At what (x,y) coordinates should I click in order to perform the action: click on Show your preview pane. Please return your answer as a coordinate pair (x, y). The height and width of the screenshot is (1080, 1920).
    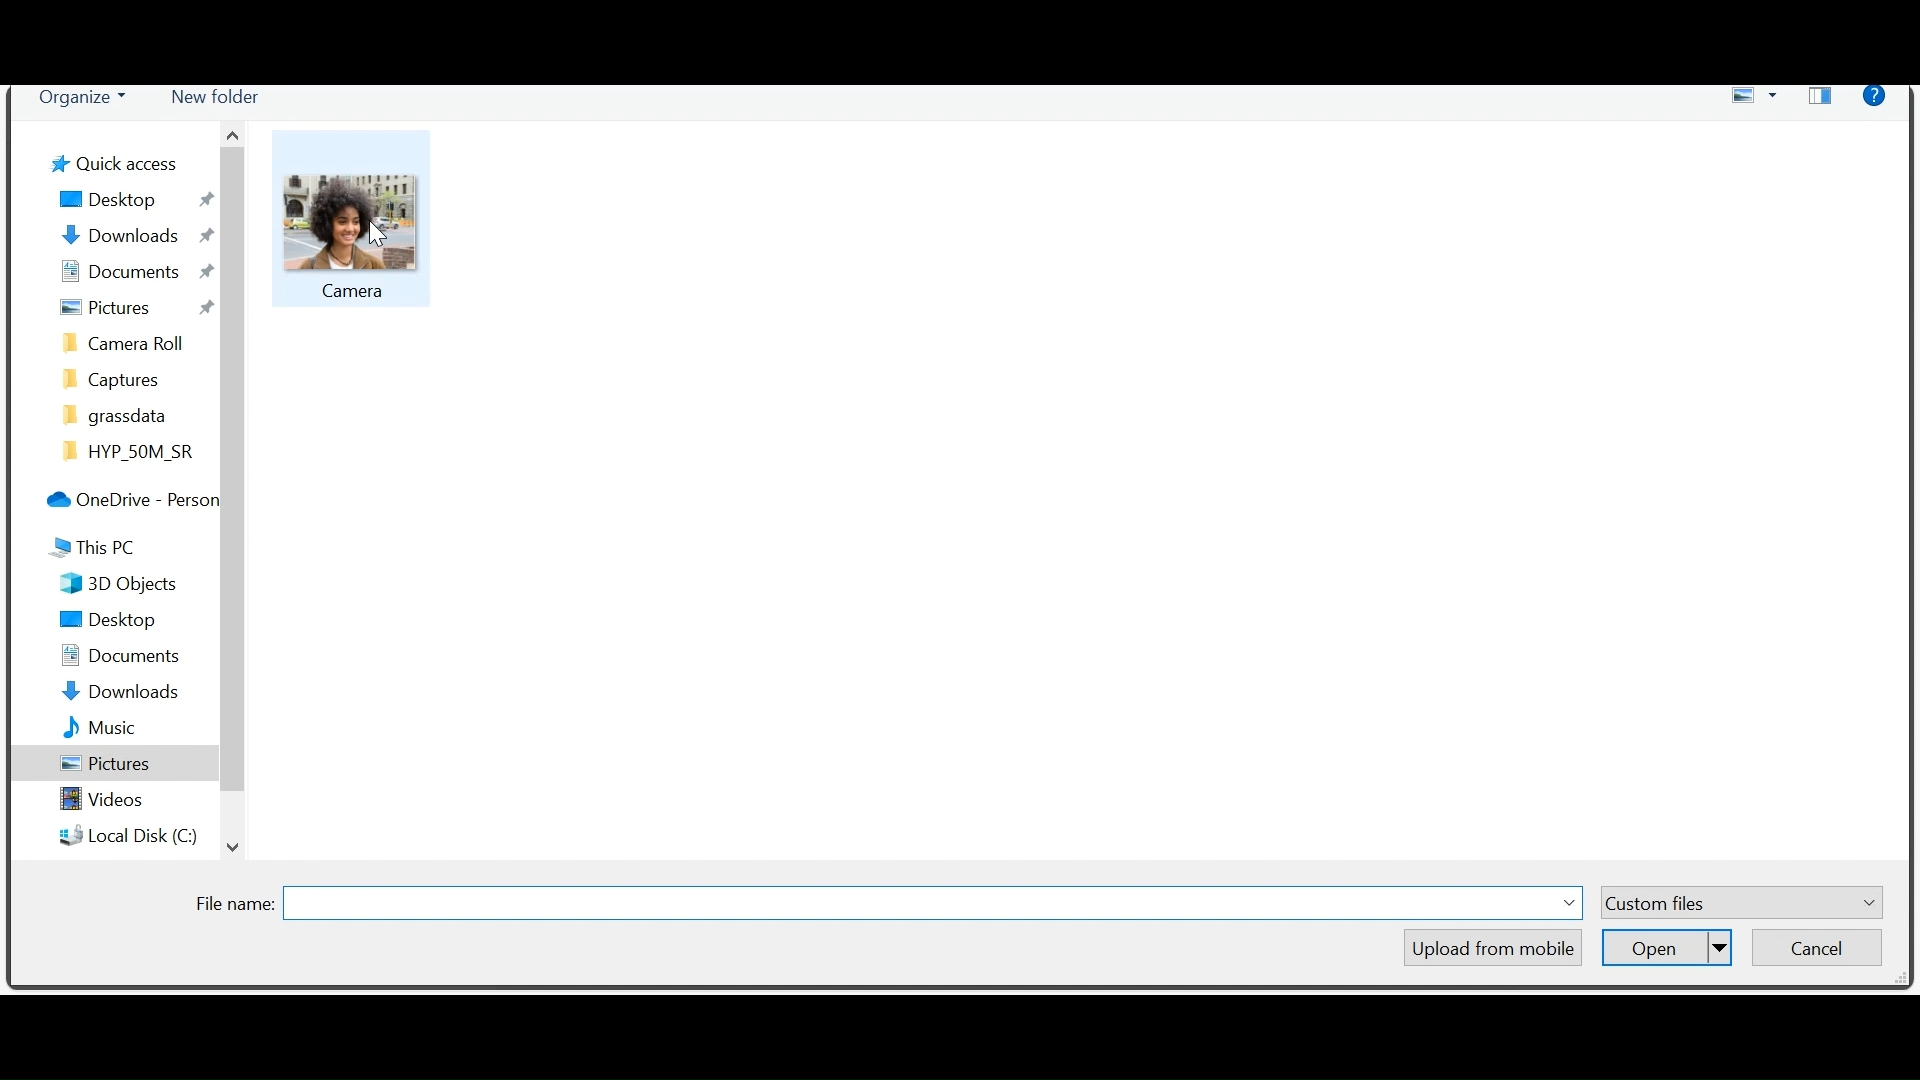
    Looking at the image, I should click on (1815, 98).